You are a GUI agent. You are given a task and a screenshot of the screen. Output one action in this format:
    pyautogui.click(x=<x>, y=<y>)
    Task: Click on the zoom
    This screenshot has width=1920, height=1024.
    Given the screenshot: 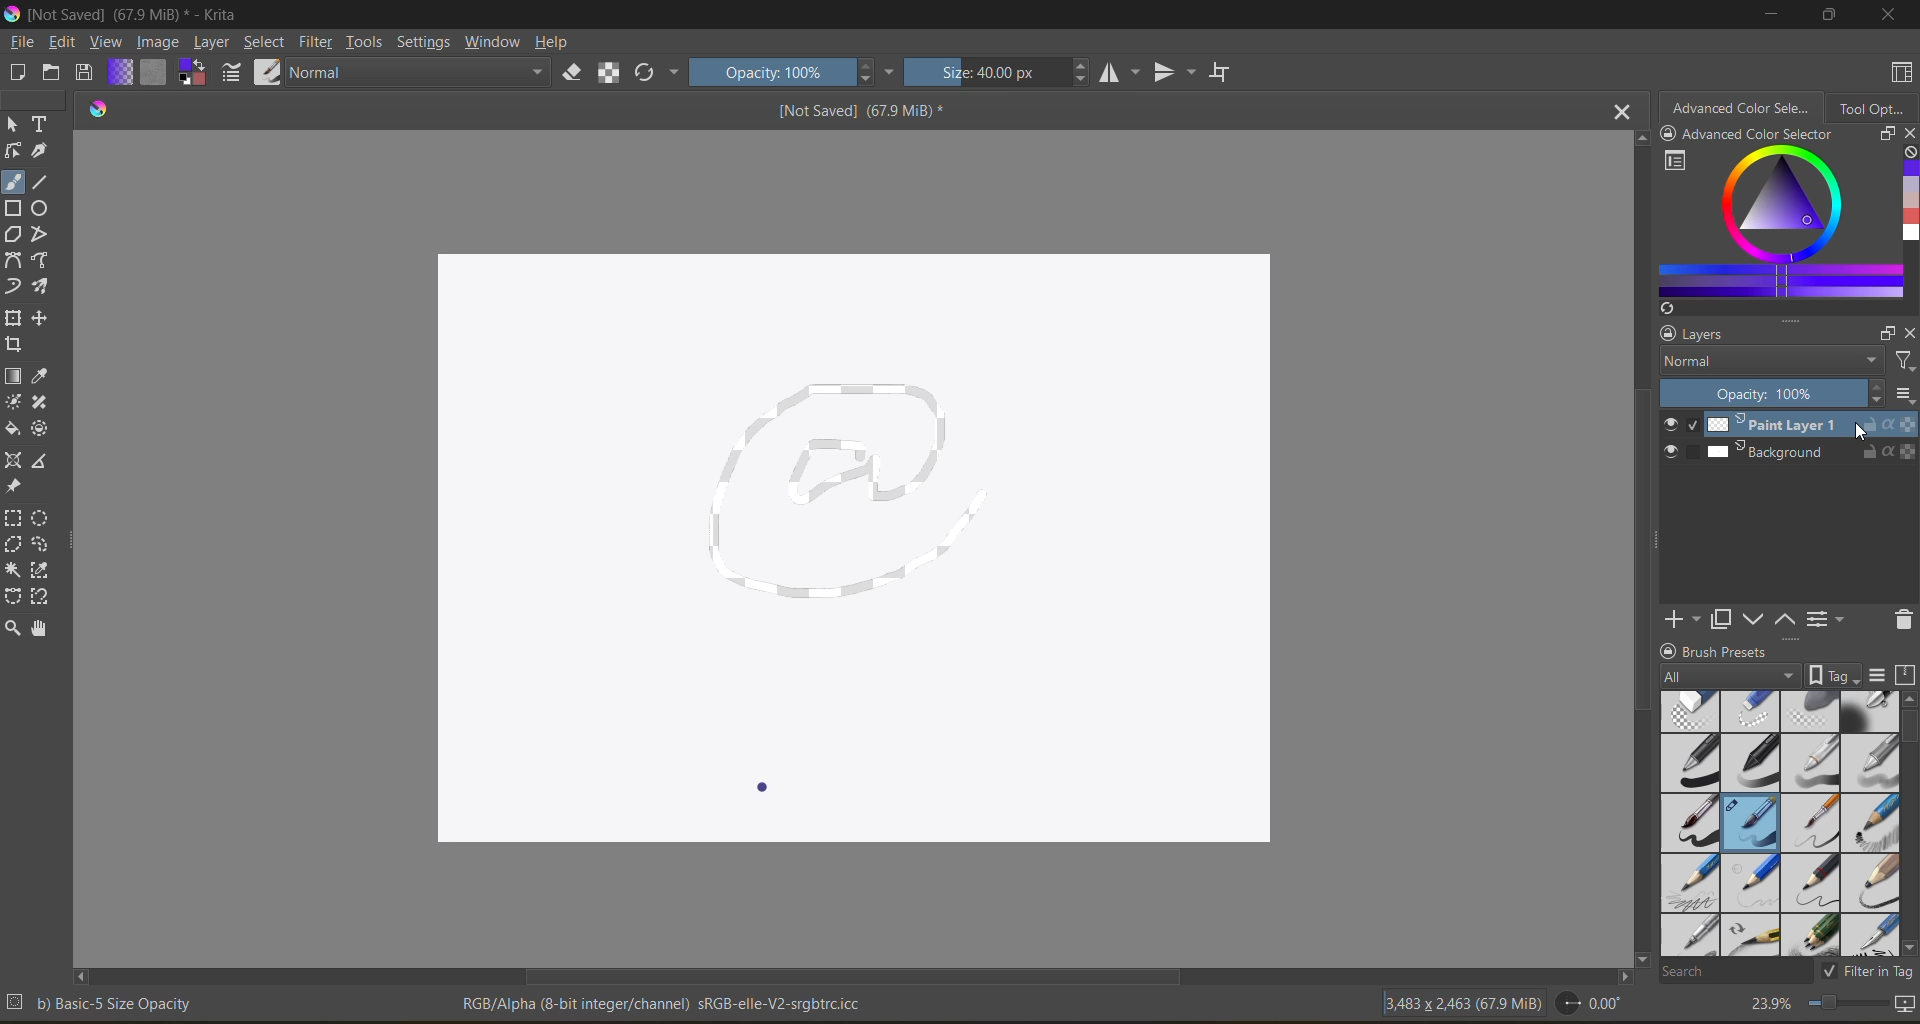 What is the action you would take?
    pyautogui.click(x=1861, y=1005)
    